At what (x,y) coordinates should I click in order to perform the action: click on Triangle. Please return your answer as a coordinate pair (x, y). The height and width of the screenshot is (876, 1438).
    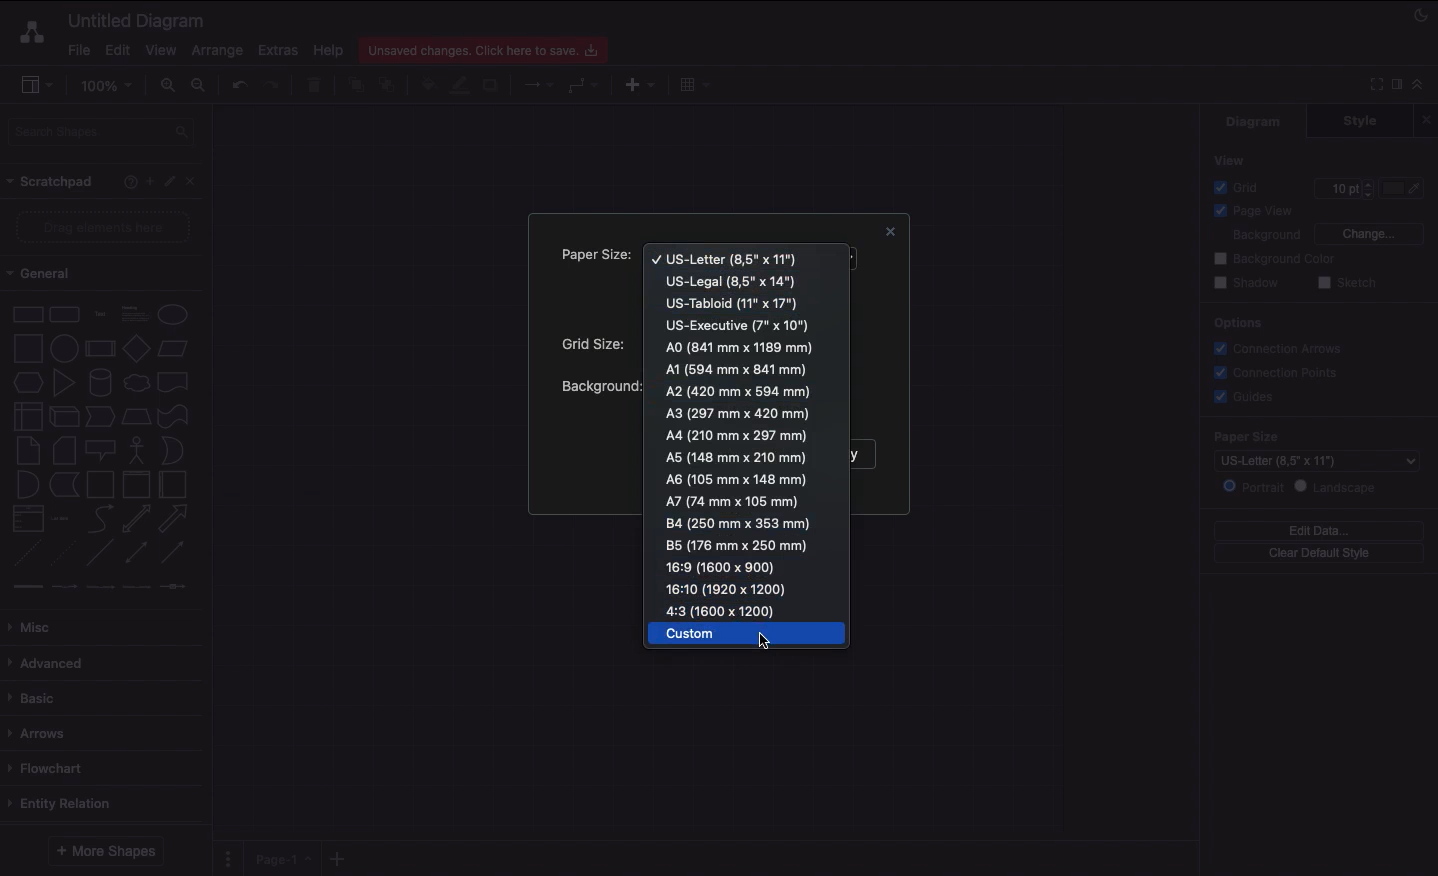
    Looking at the image, I should click on (64, 382).